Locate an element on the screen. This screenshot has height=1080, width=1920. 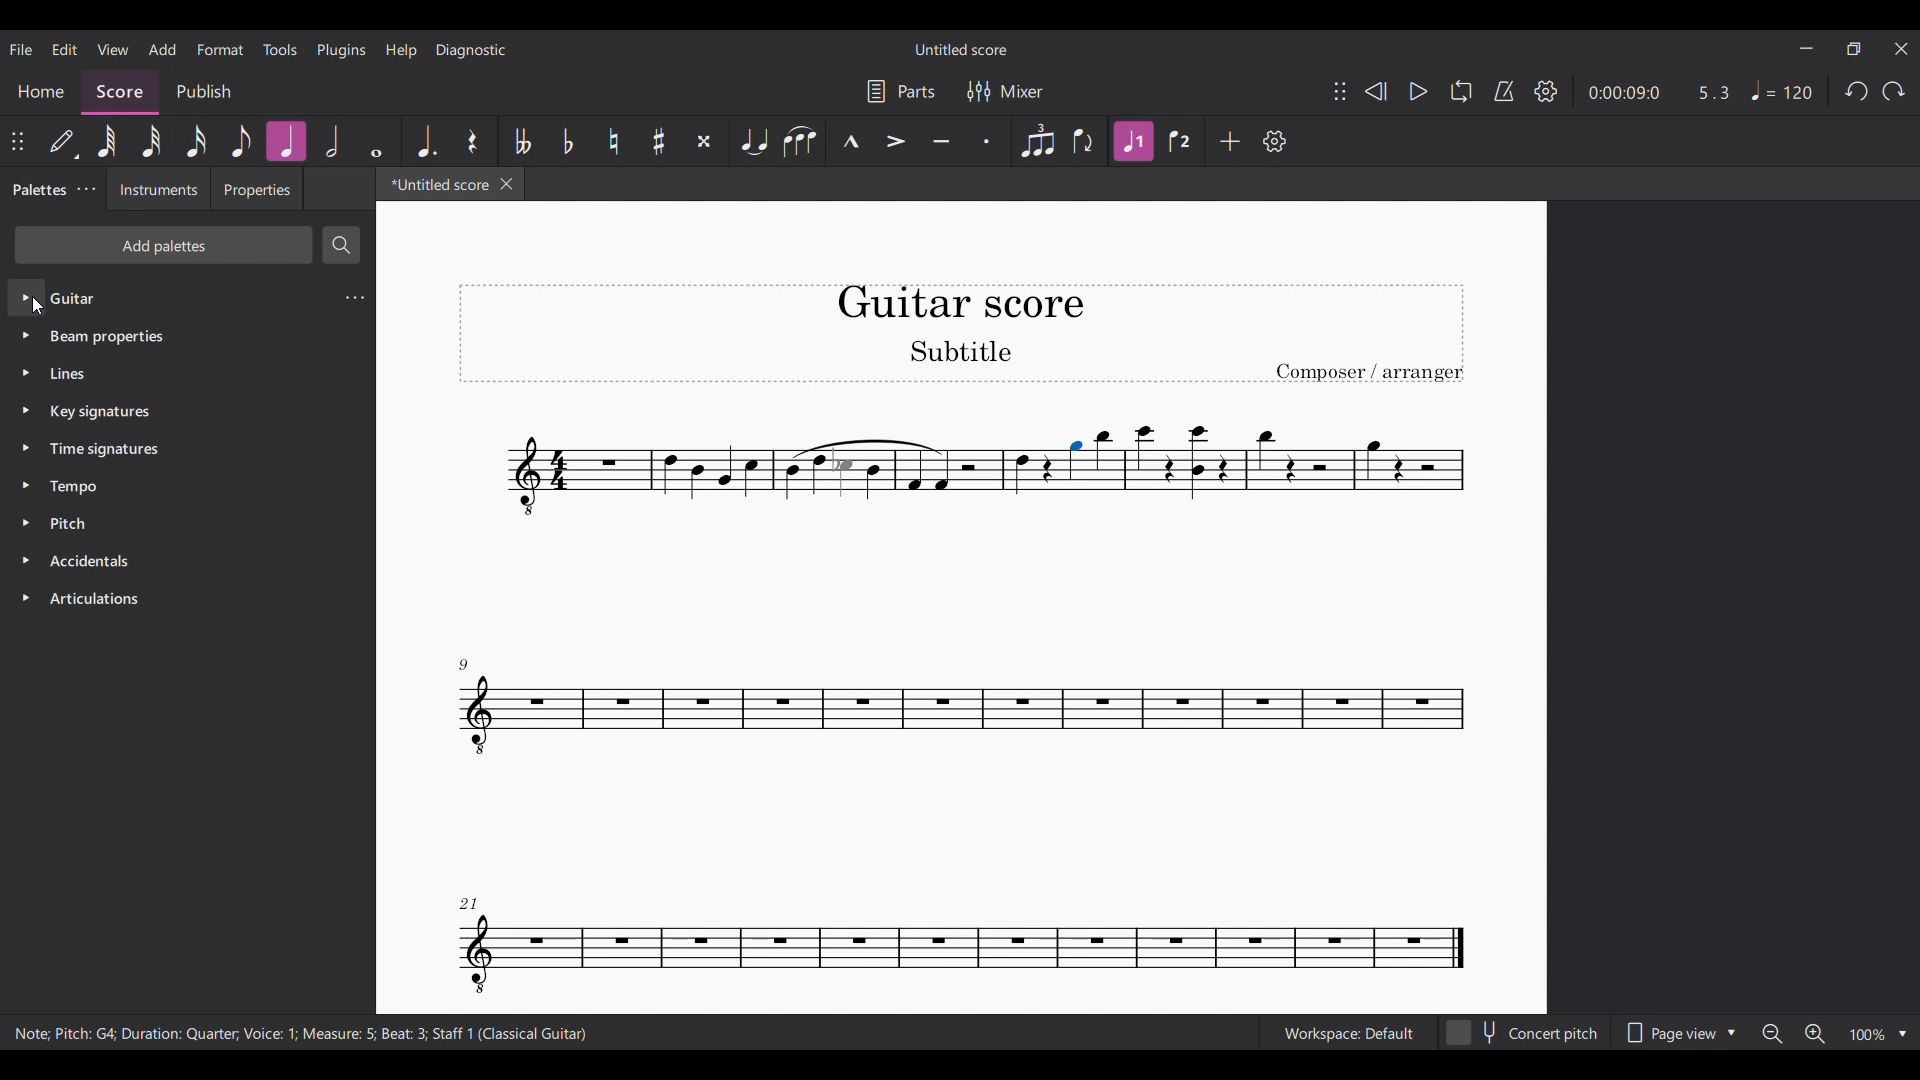
Click to expand beam properties palette is located at coordinates (25, 335).